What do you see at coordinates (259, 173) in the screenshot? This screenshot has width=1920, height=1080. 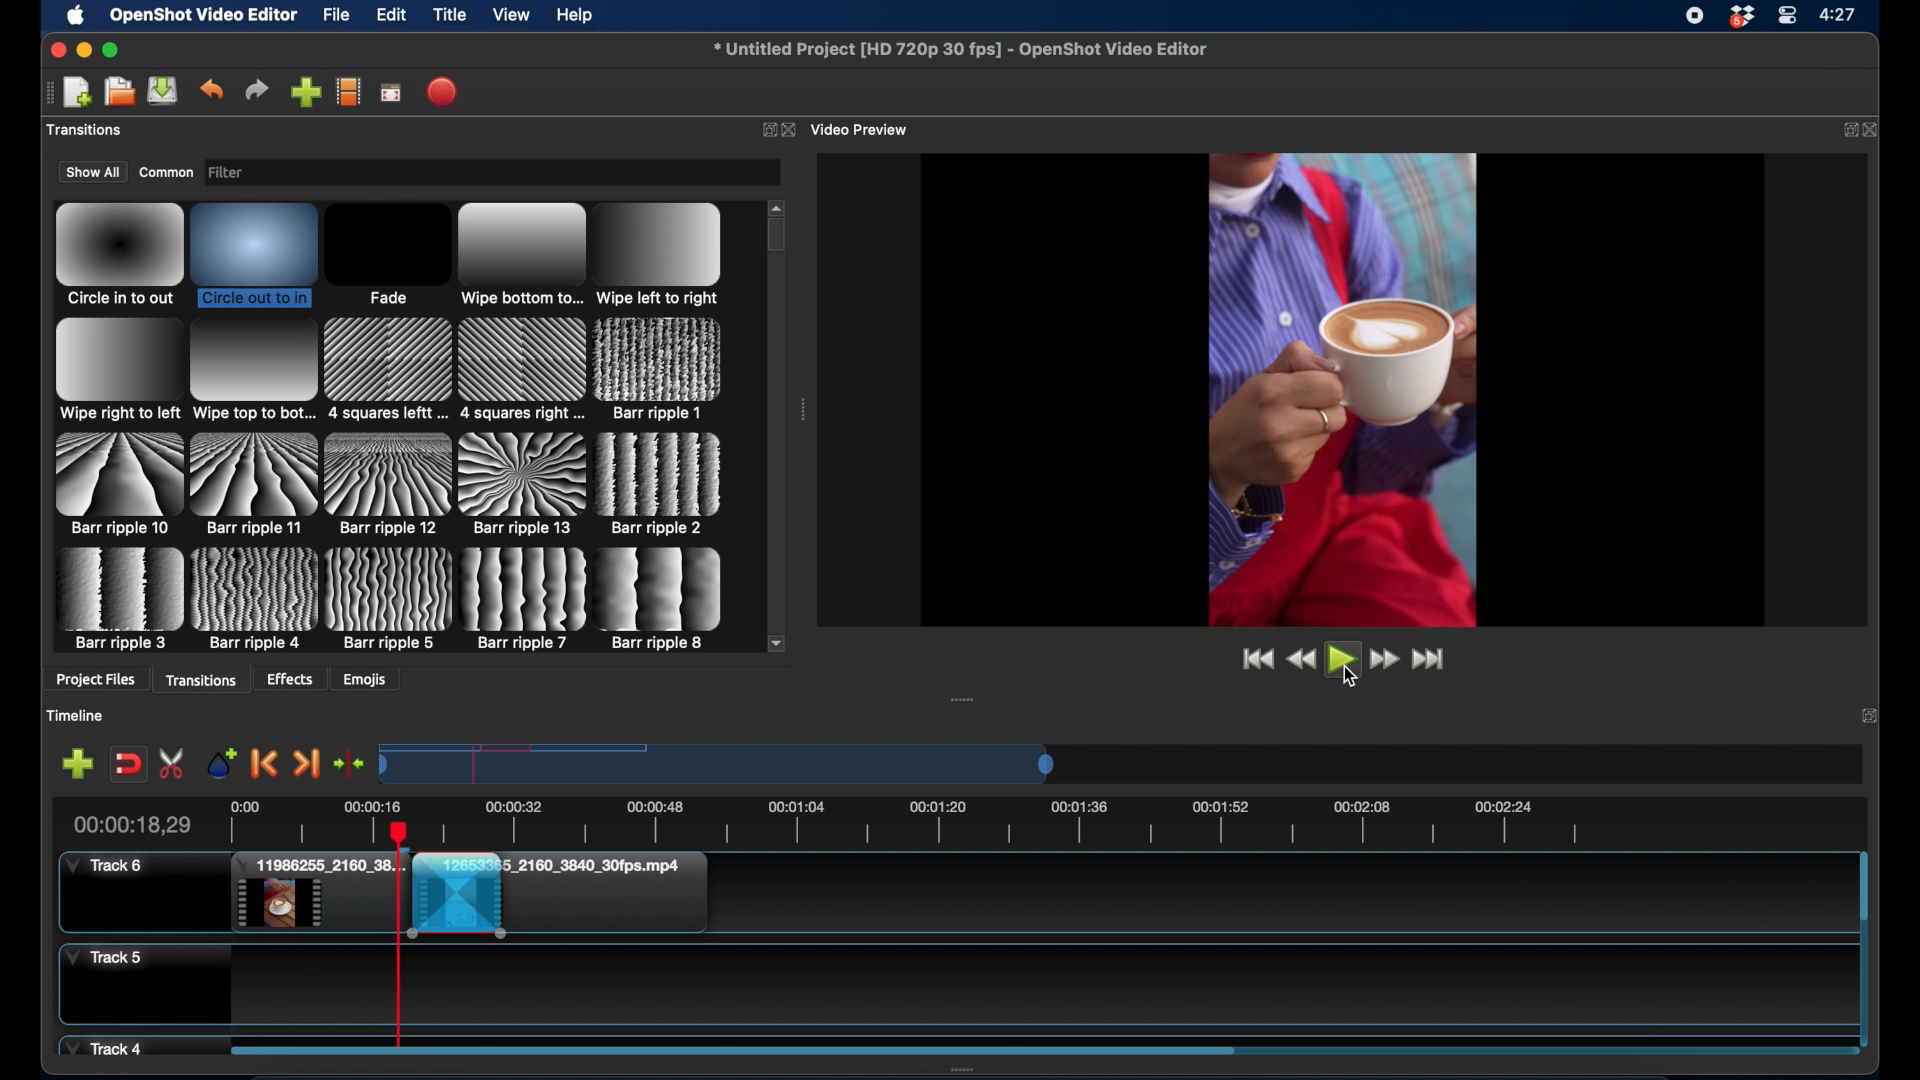 I see `filter` at bounding box center [259, 173].